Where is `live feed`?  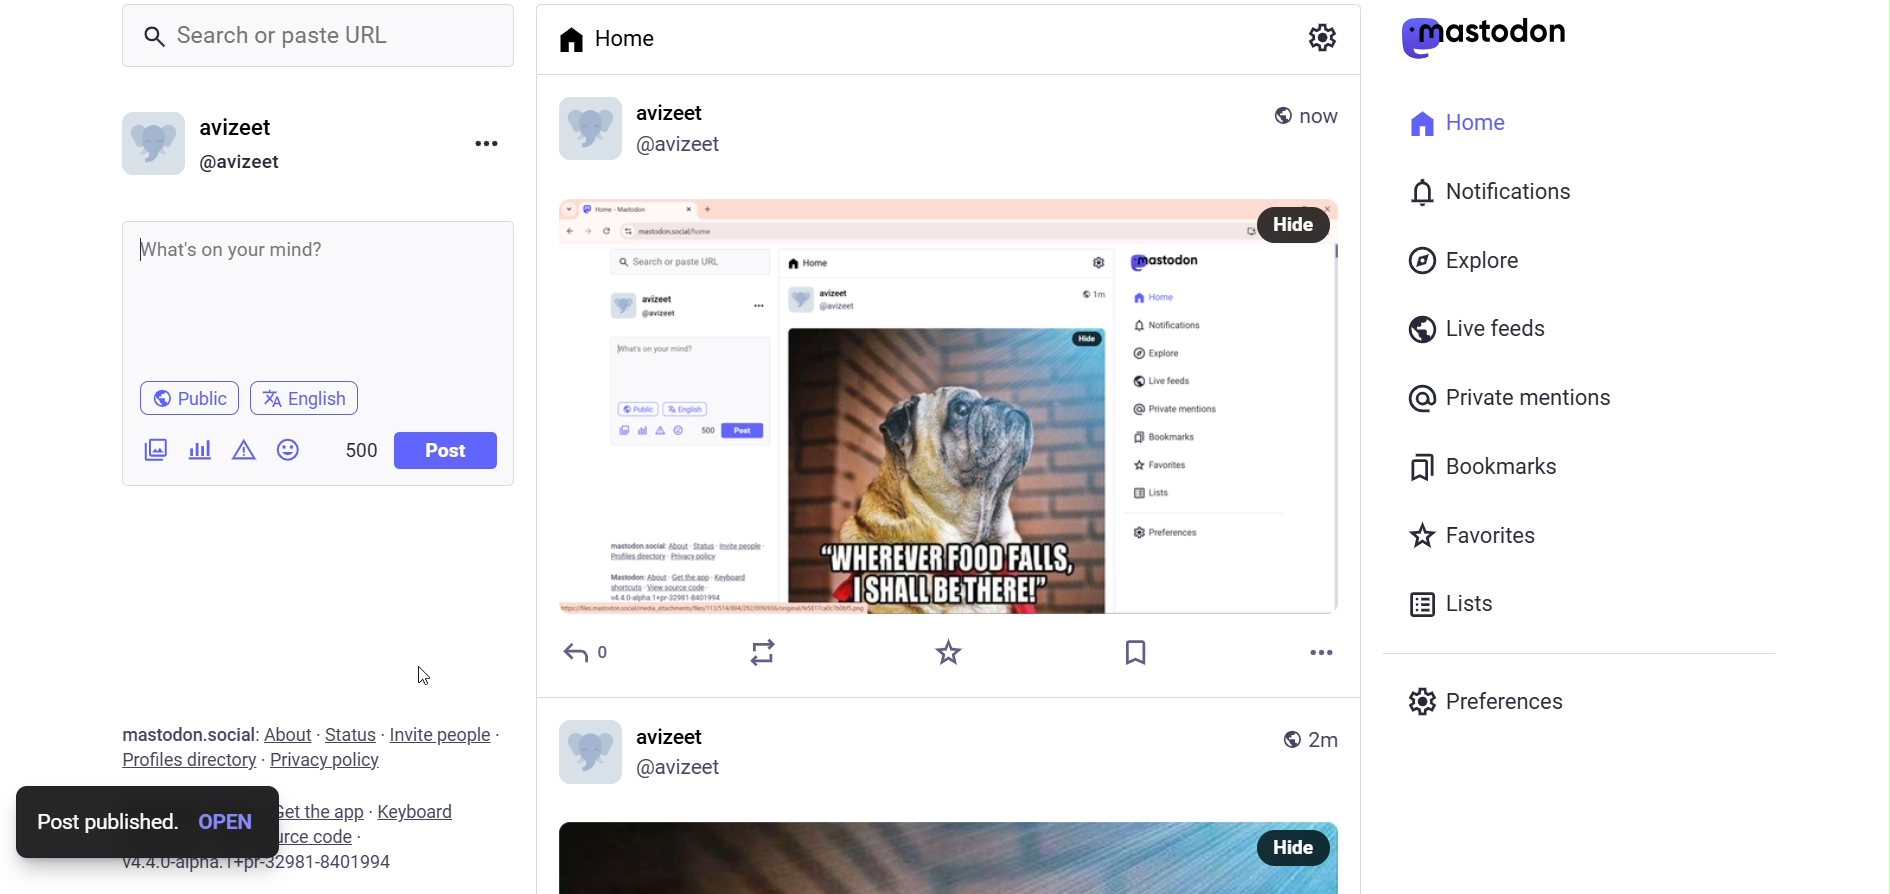
live feed is located at coordinates (1472, 327).